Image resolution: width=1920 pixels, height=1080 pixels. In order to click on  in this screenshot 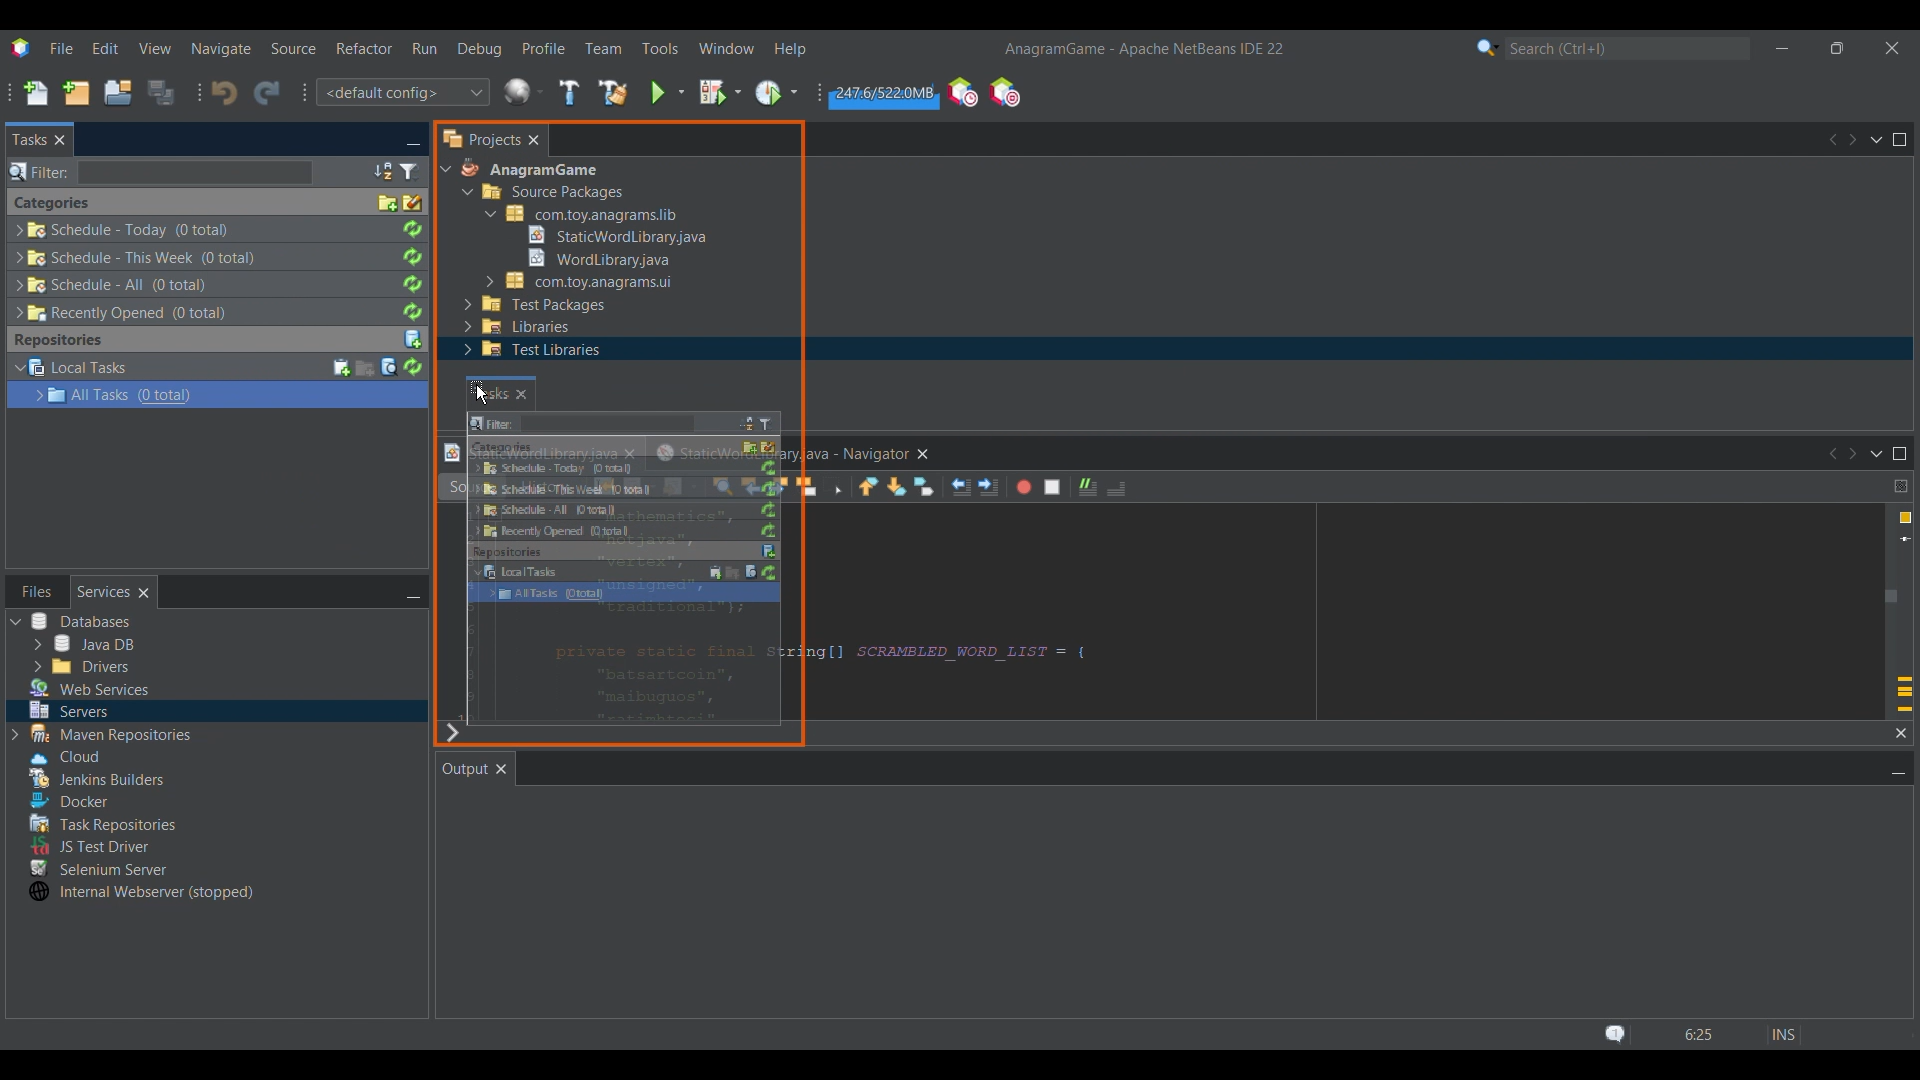, I will do `click(91, 688)`.